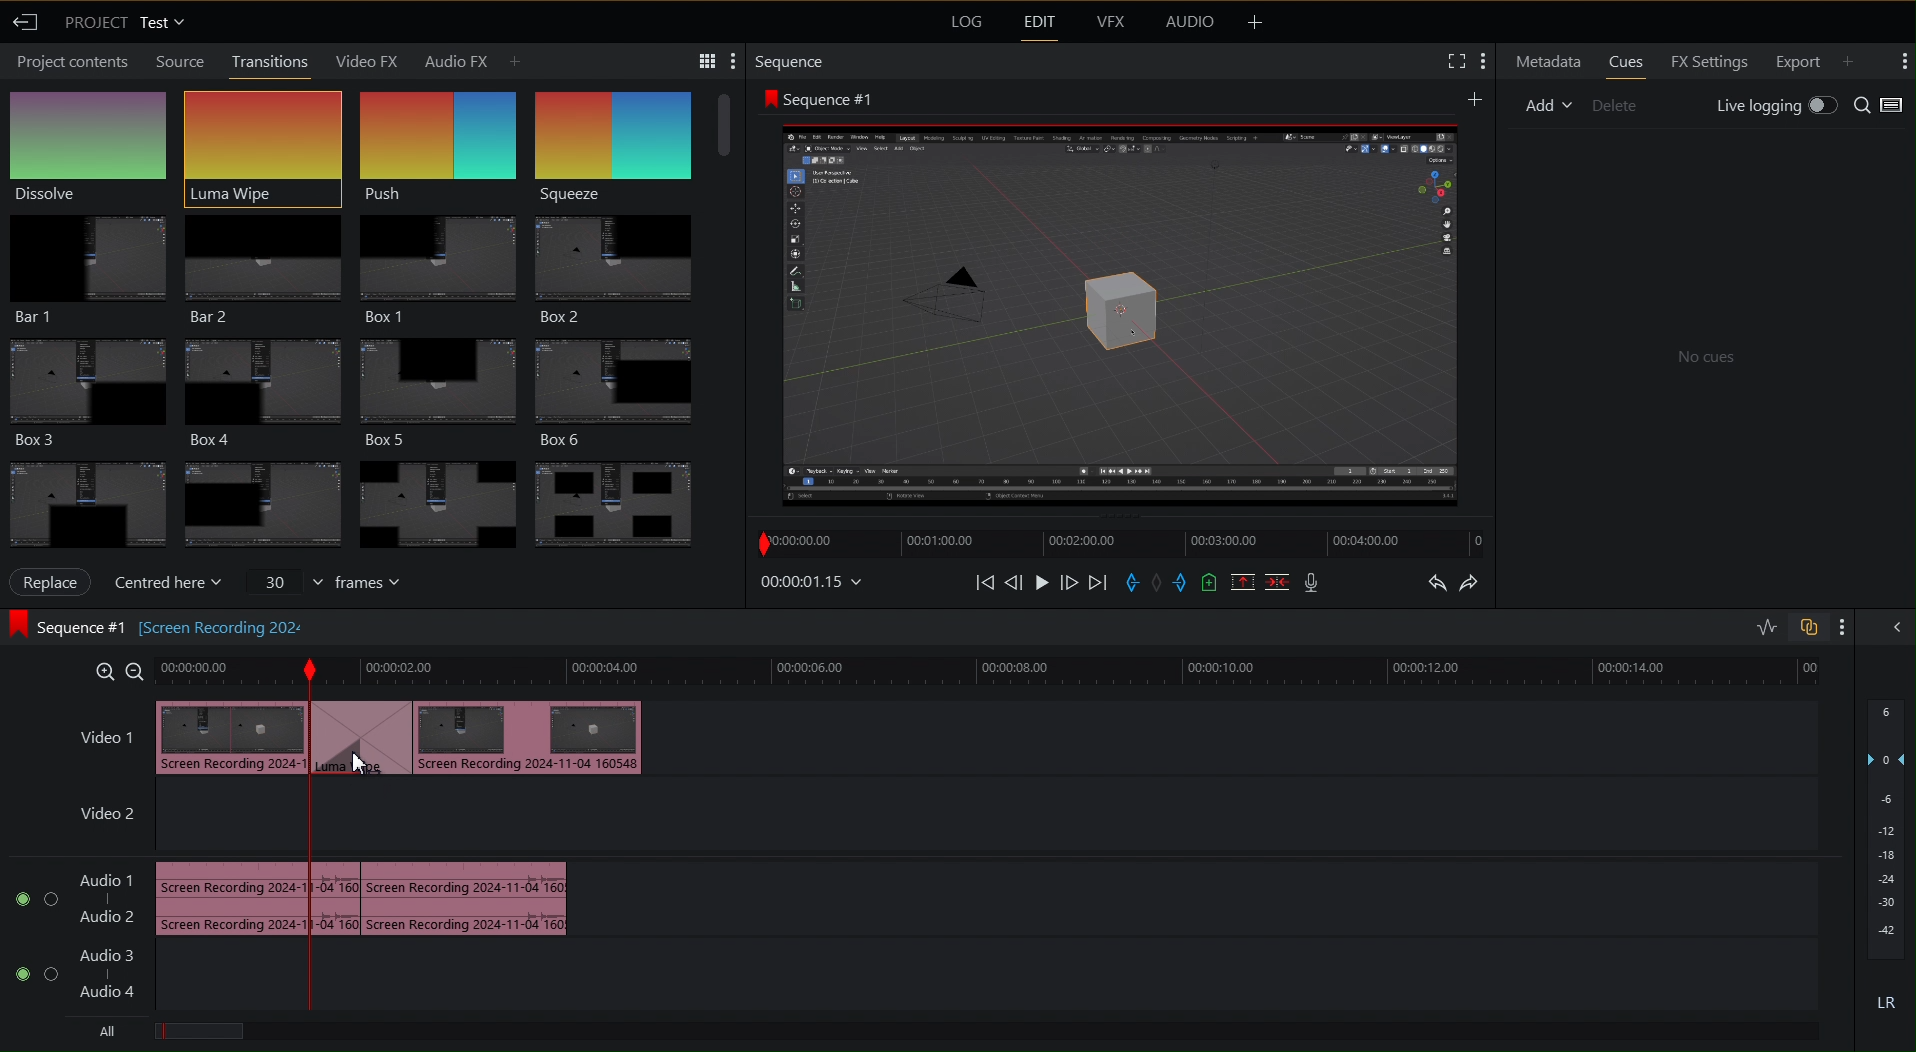  I want to click on Push, so click(439, 138).